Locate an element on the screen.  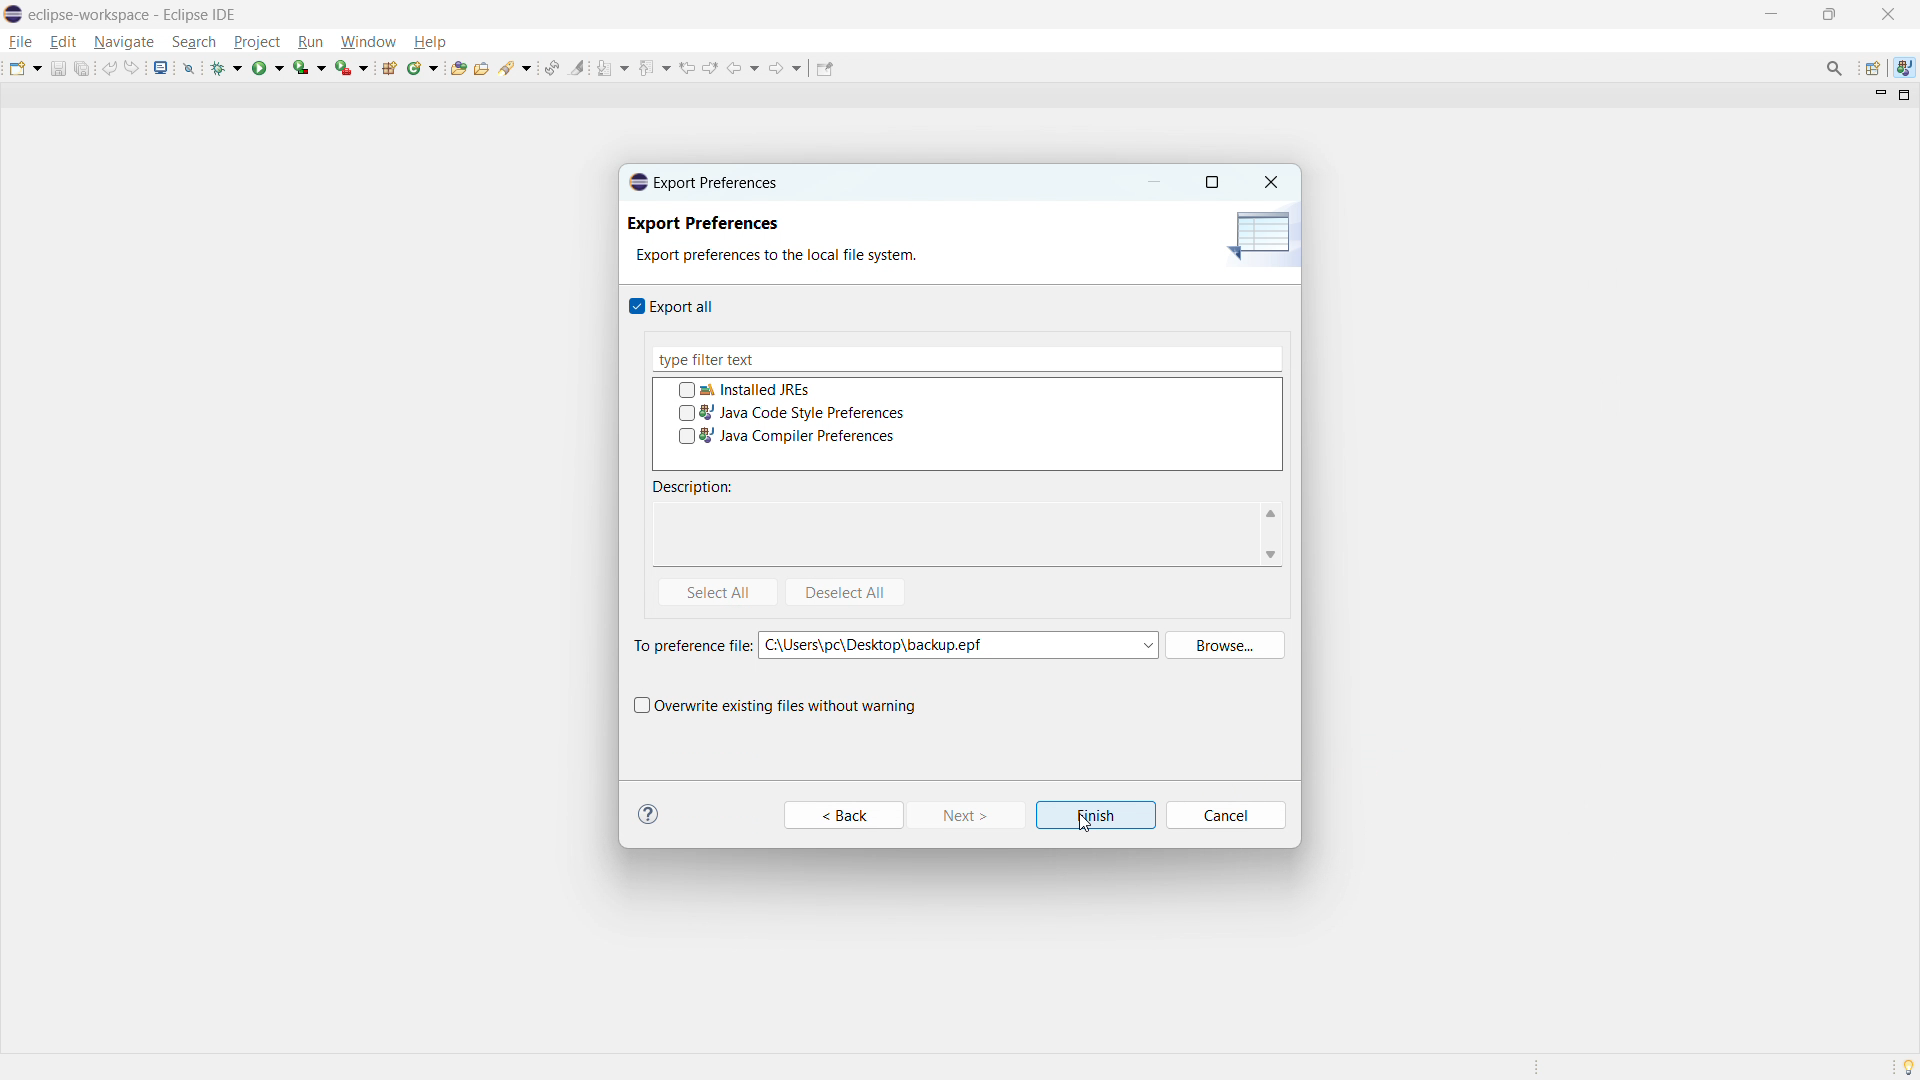
open task is located at coordinates (481, 66).